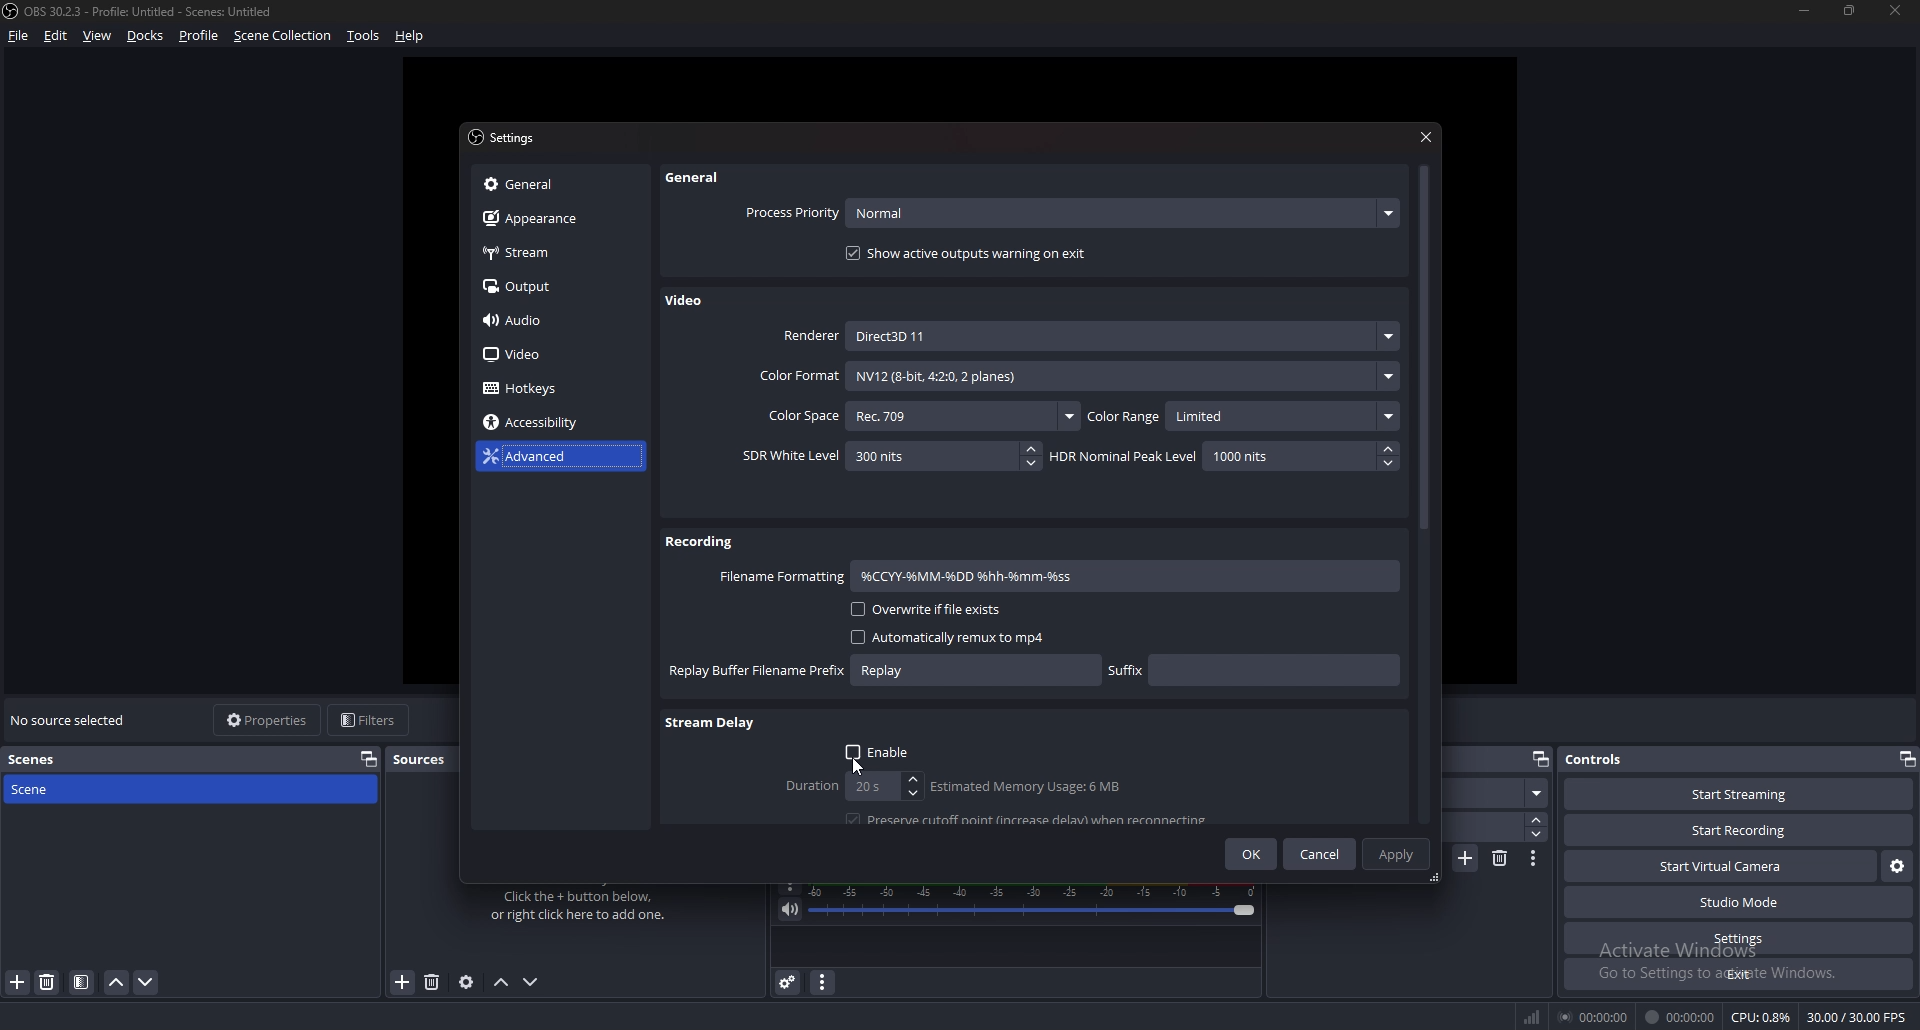 The image size is (1920, 1030). What do you see at coordinates (508, 138) in the screenshot?
I see `settings` at bounding box center [508, 138].